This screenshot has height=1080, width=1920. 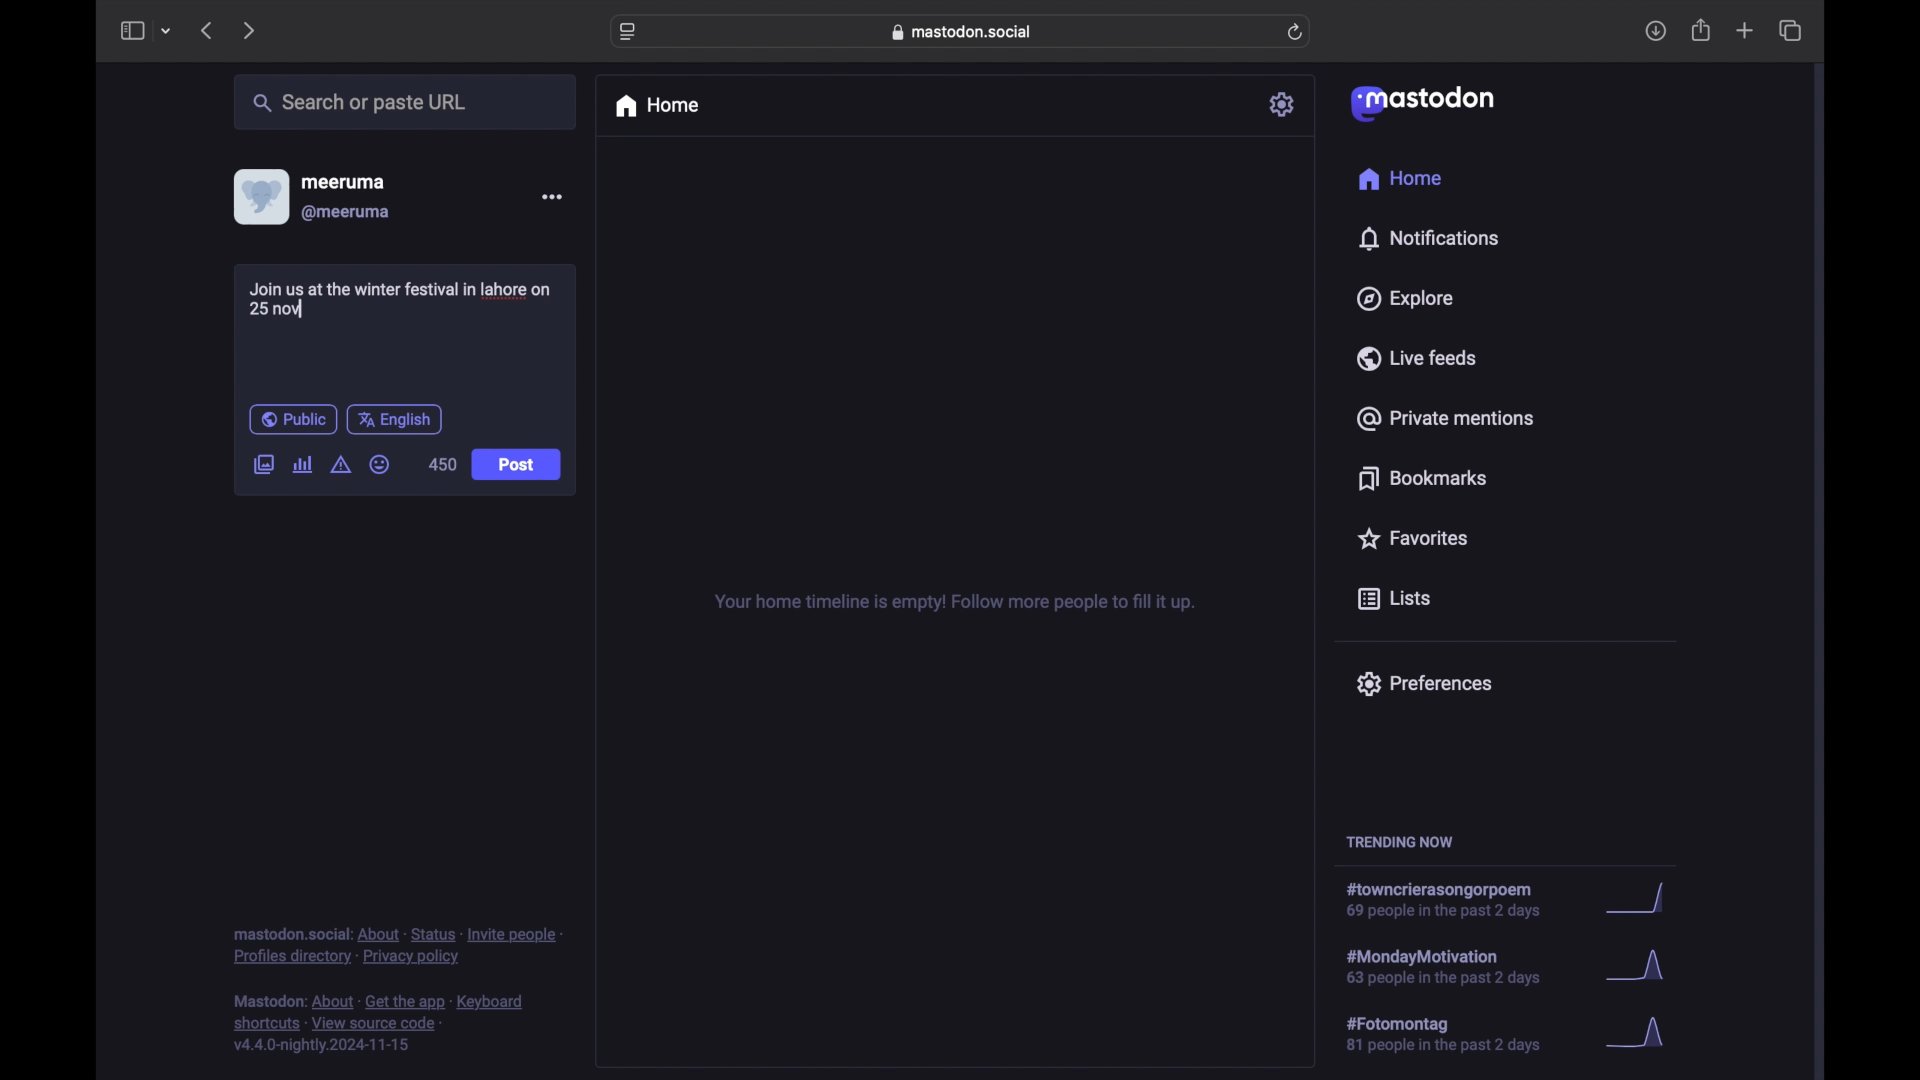 What do you see at coordinates (131, 30) in the screenshot?
I see `sidebar` at bounding box center [131, 30].